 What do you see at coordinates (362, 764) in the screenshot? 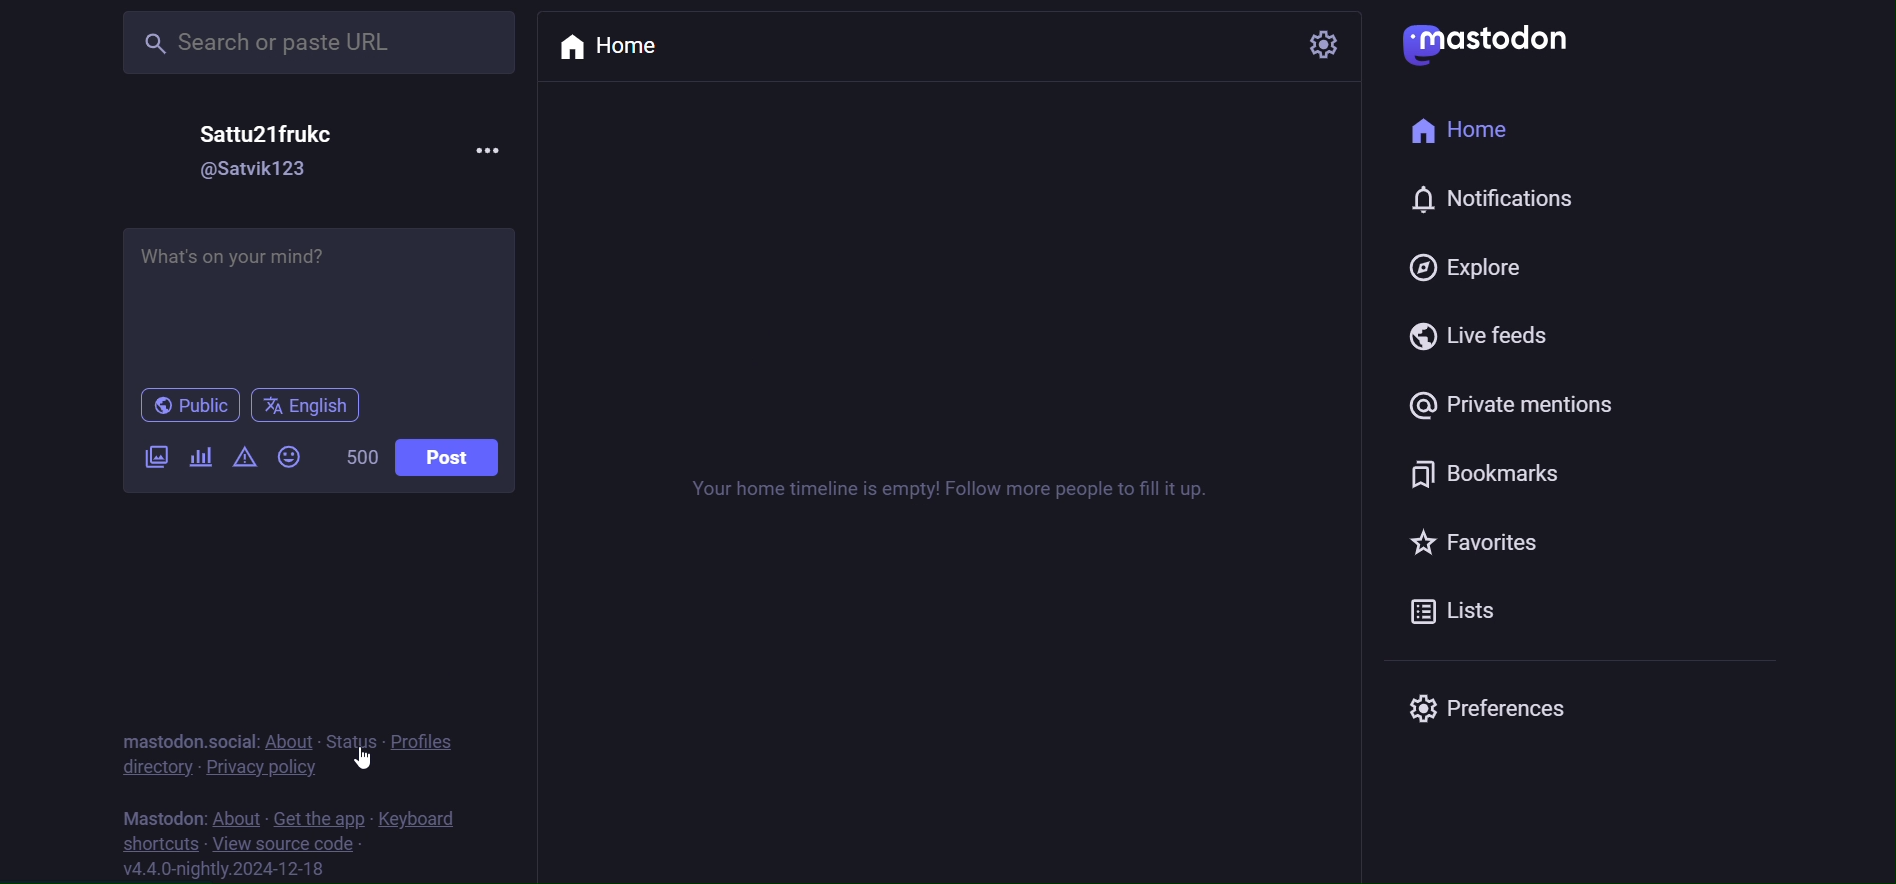
I see `cursor` at bounding box center [362, 764].